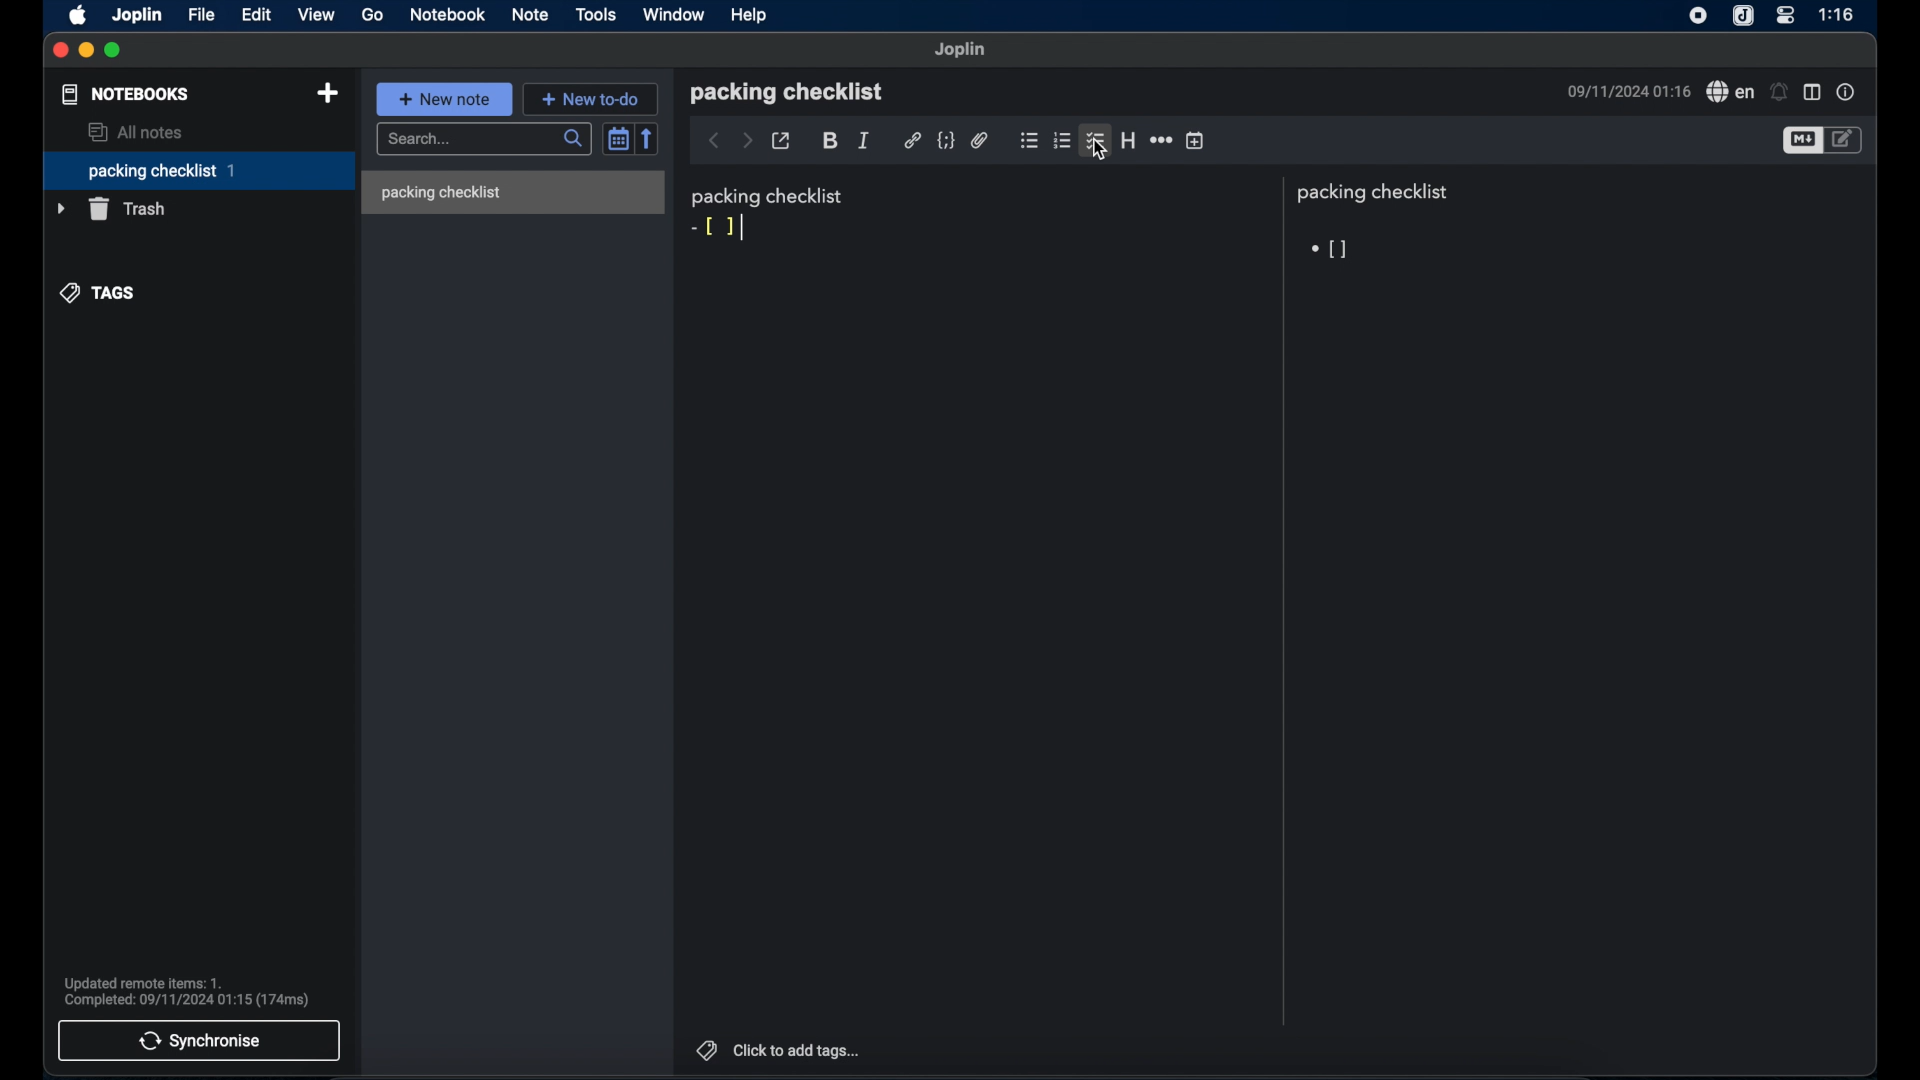  What do you see at coordinates (1196, 141) in the screenshot?
I see `insert time` at bounding box center [1196, 141].